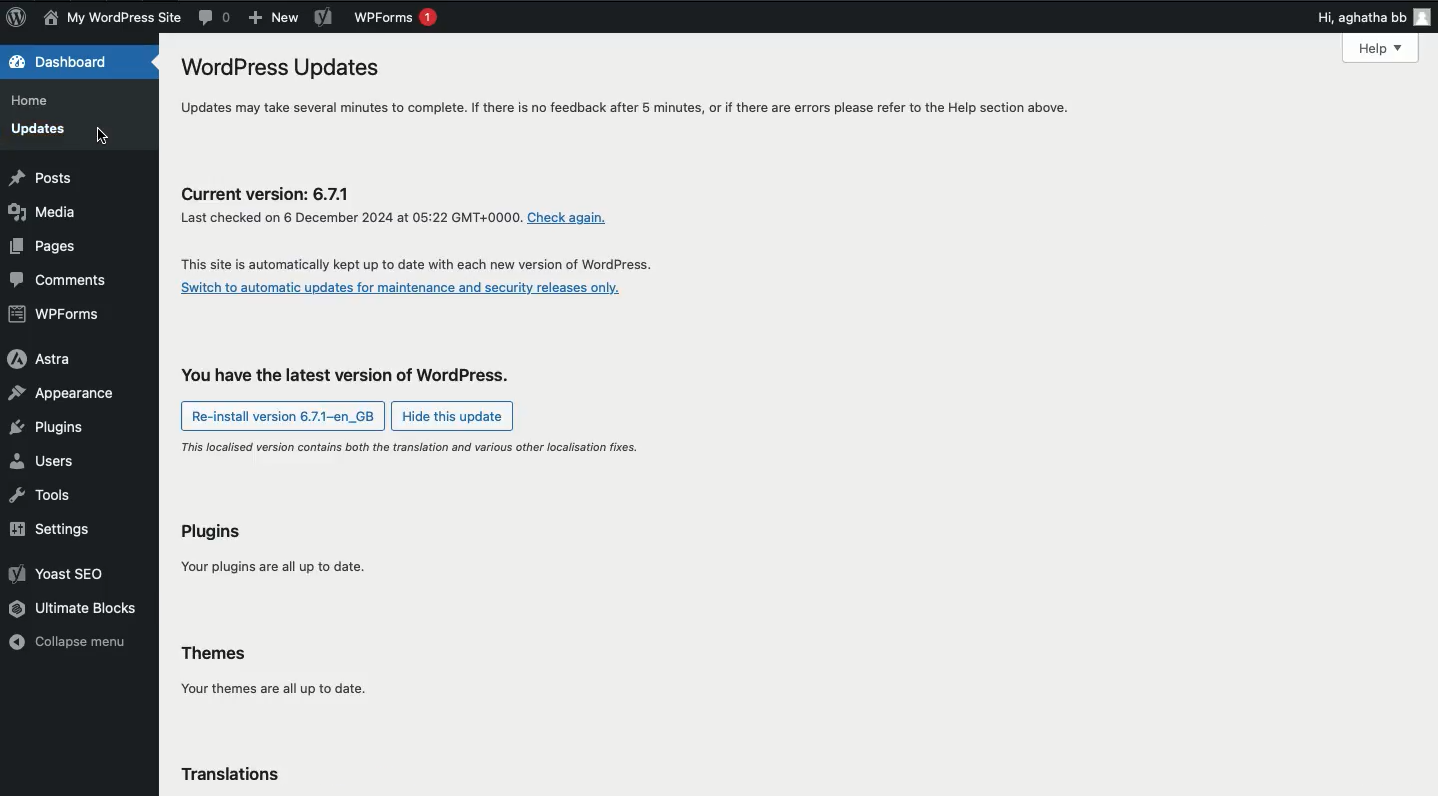 The width and height of the screenshot is (1438, 796). I want to click on Current version 6.7.1, so click(430, 266).